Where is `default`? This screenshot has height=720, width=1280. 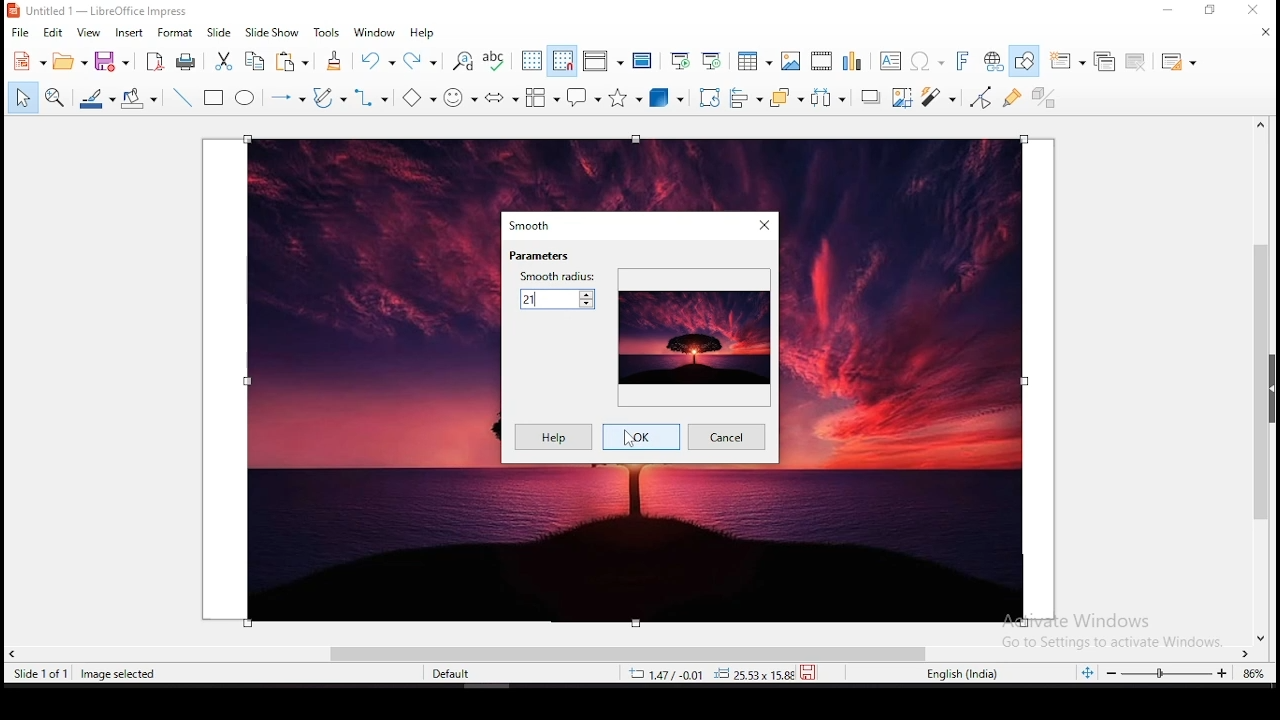 default is located at coordinates (457, 677).